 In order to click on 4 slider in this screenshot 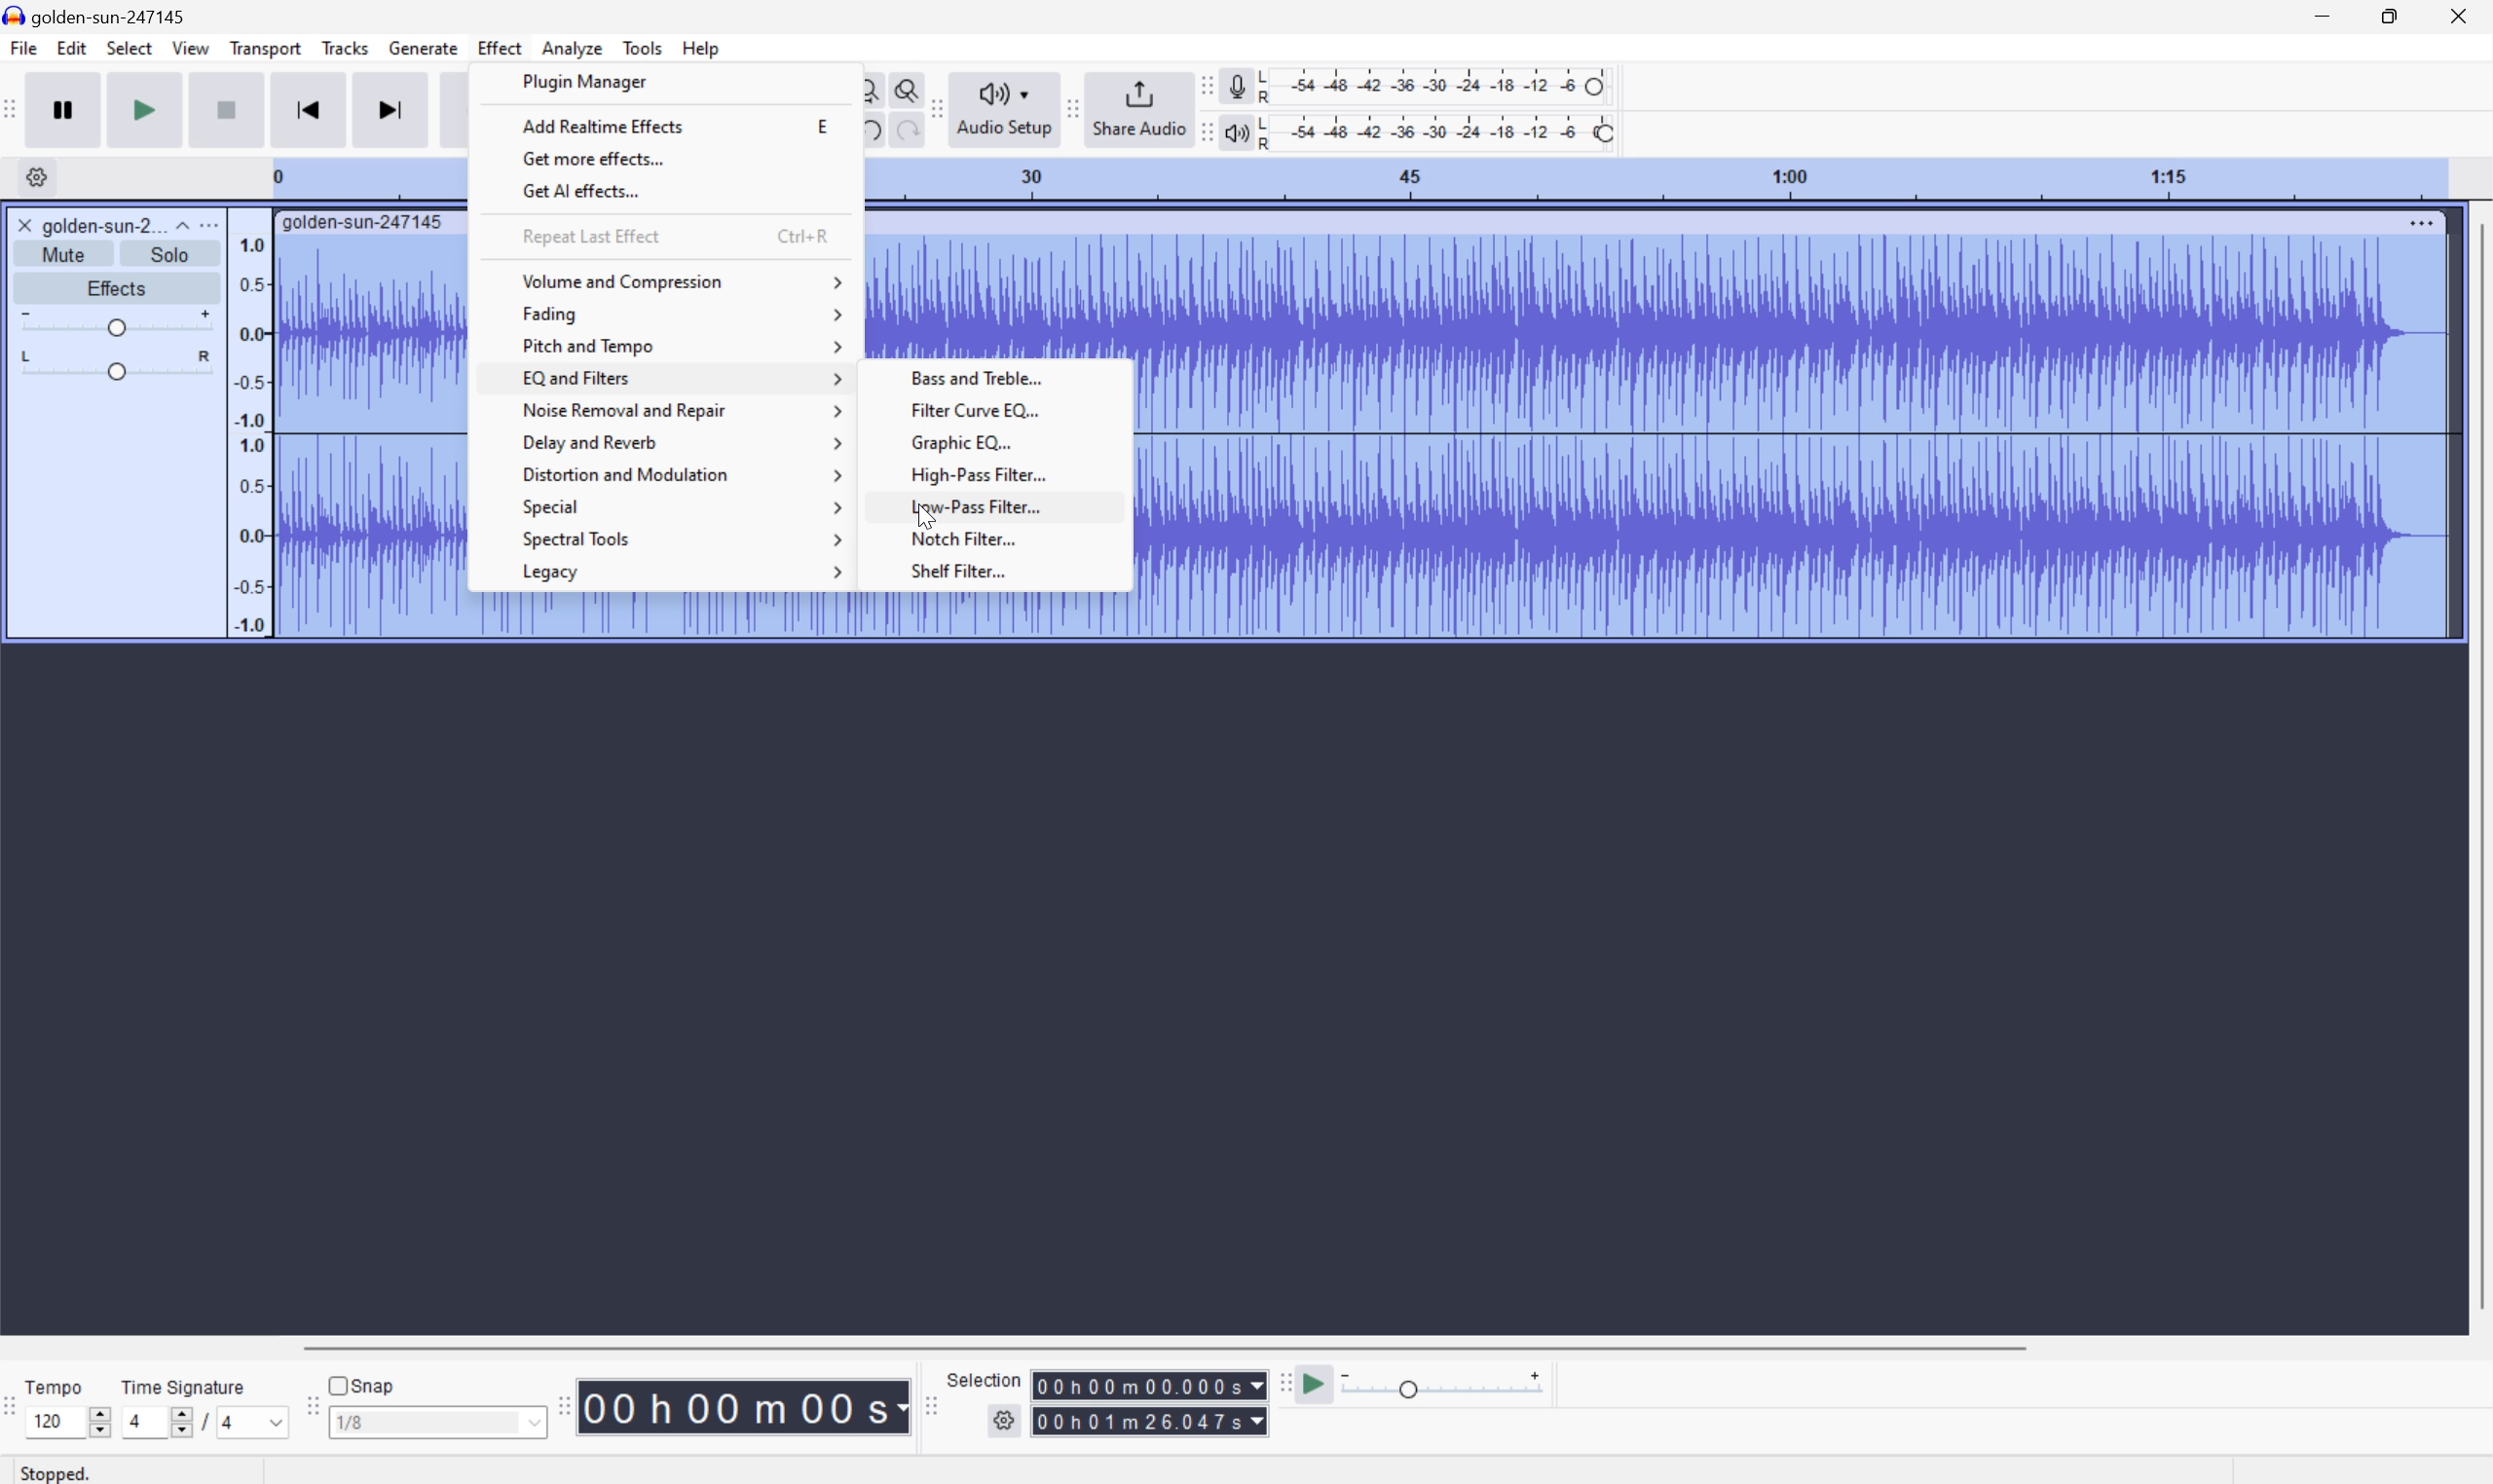, I will do `click(153, 1421)`.